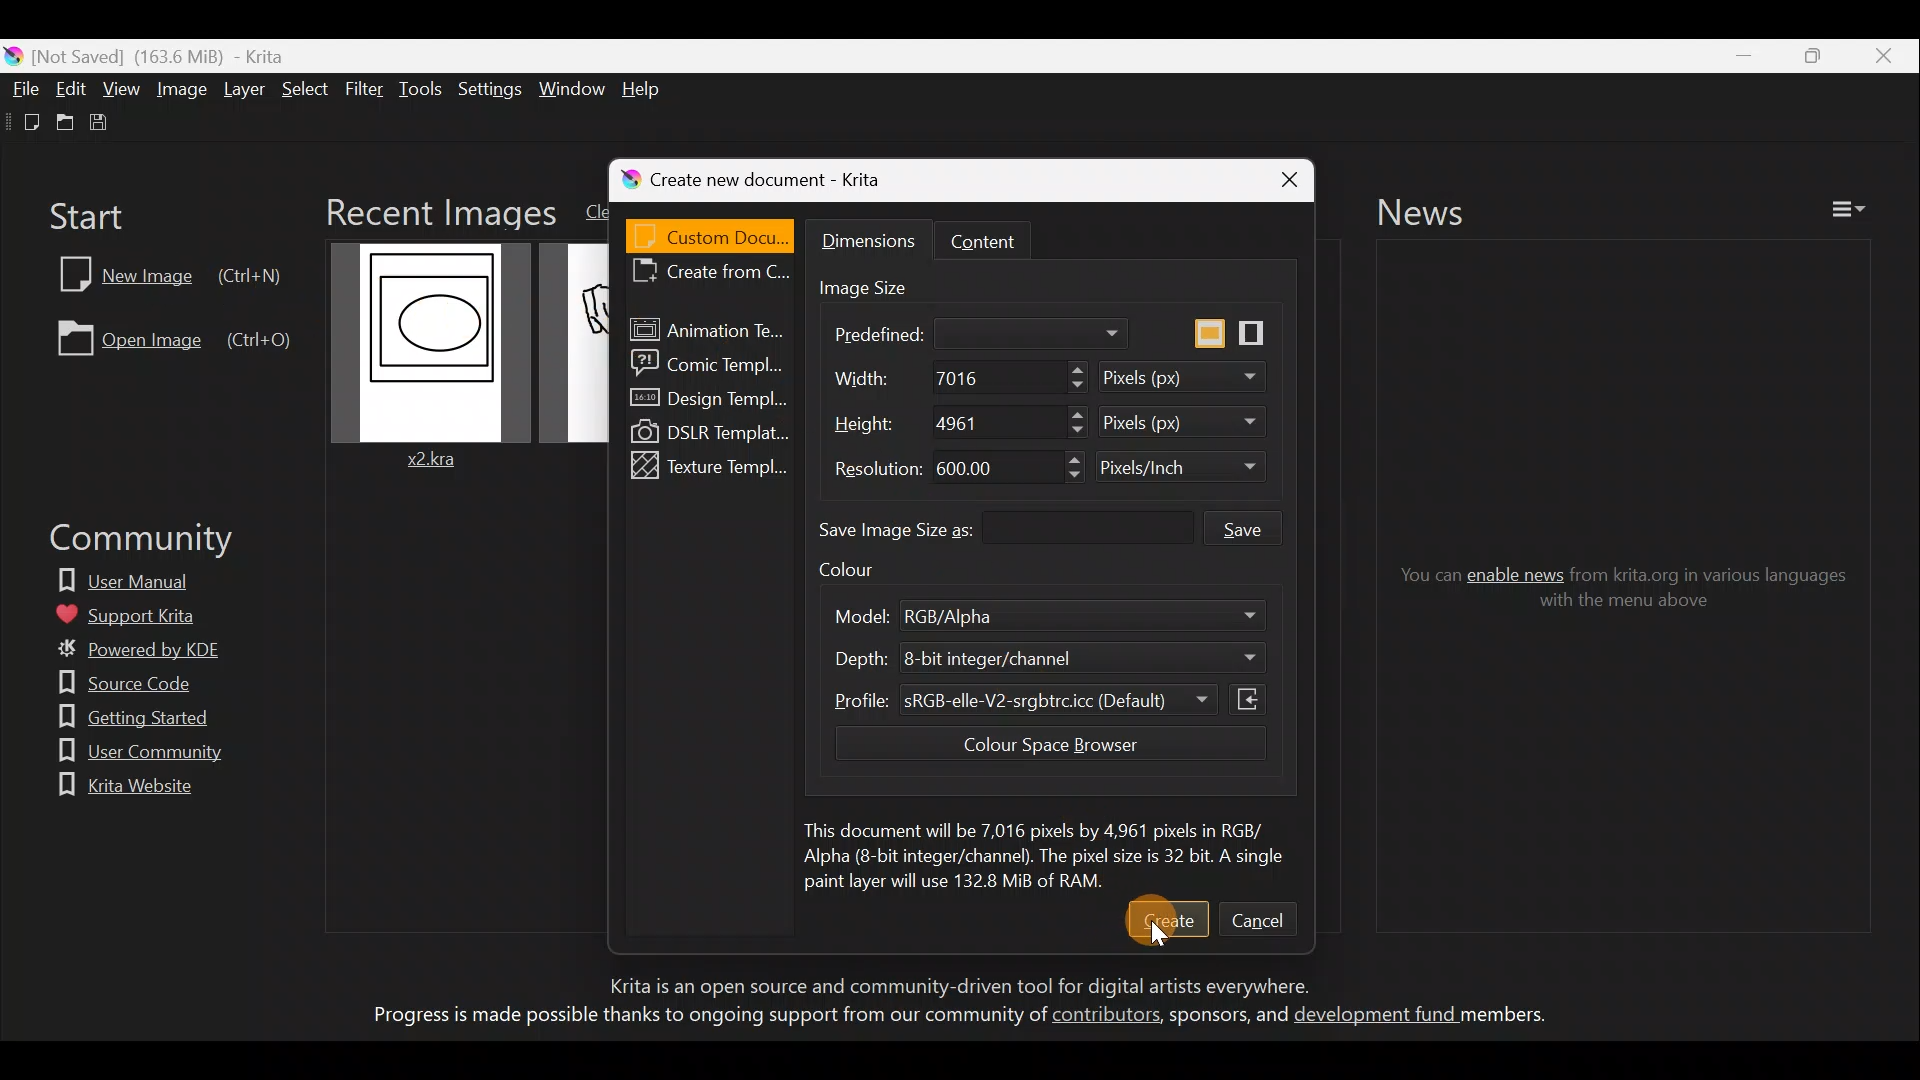  I want to click on Model dropdown, so click(1202, 617).